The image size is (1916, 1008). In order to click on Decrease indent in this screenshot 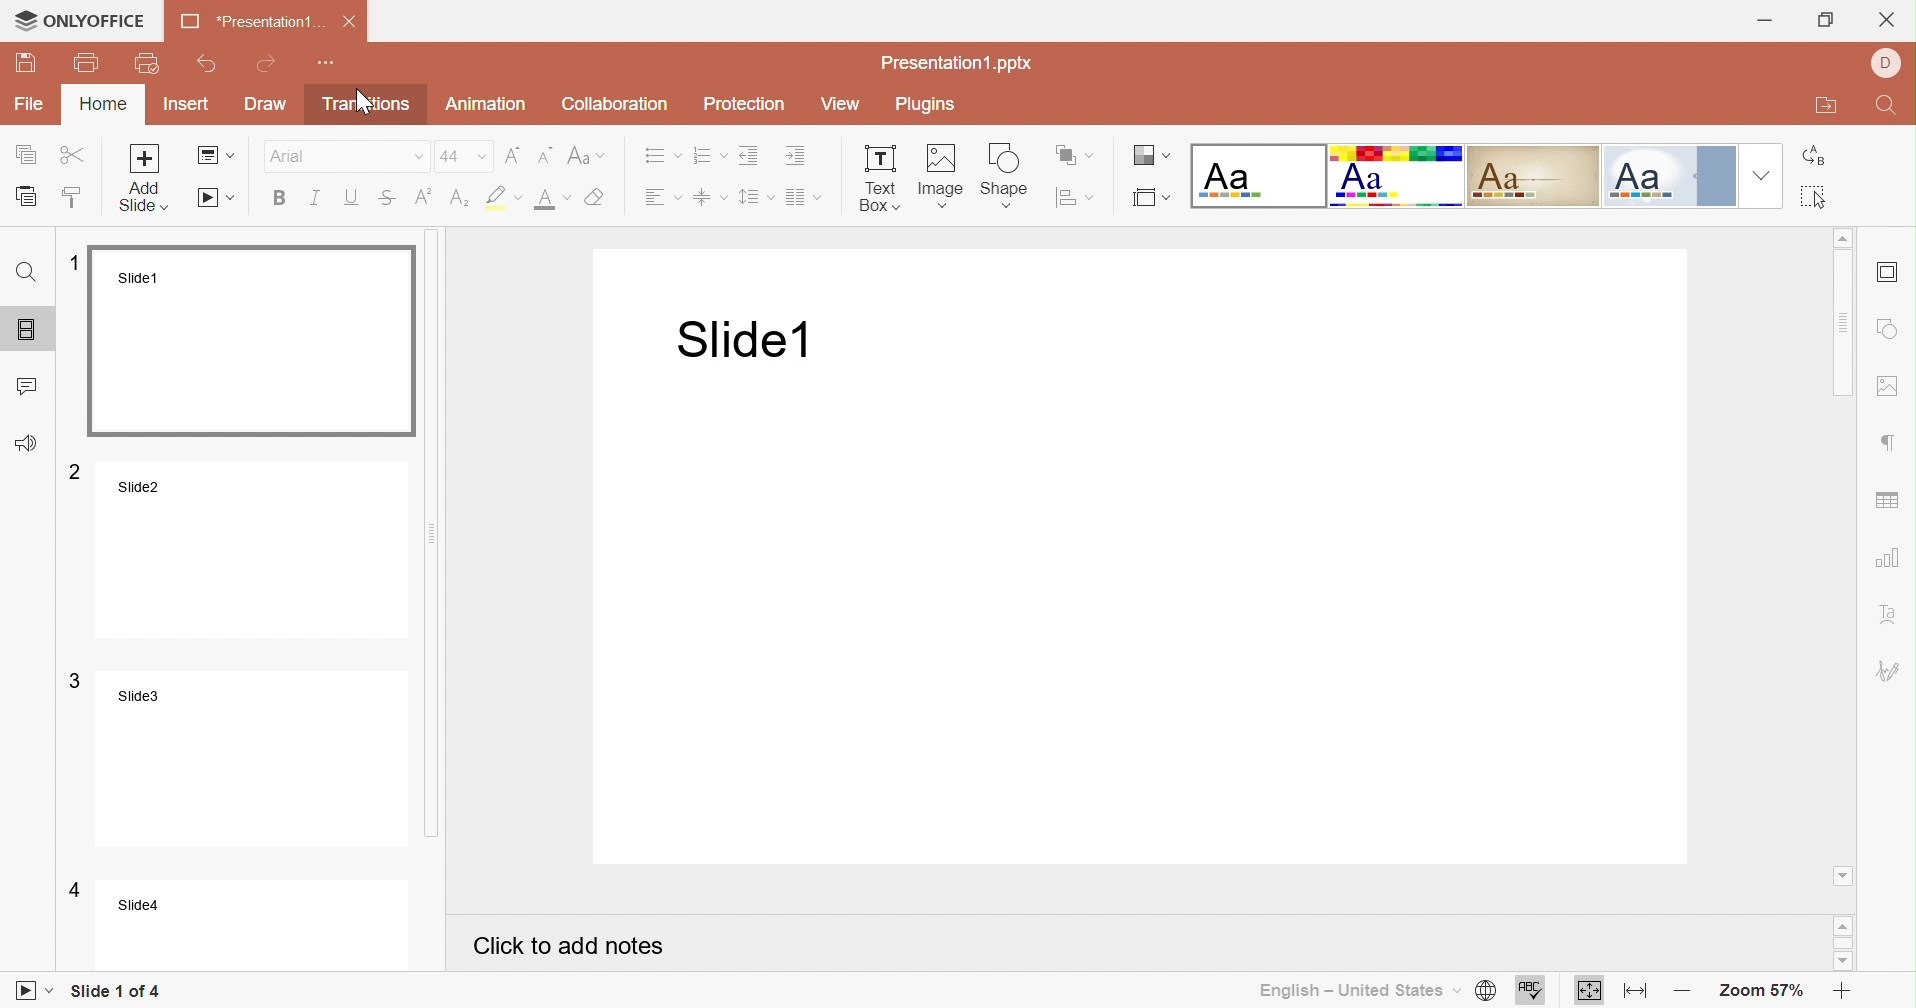, I will do `click(749, 156)`.